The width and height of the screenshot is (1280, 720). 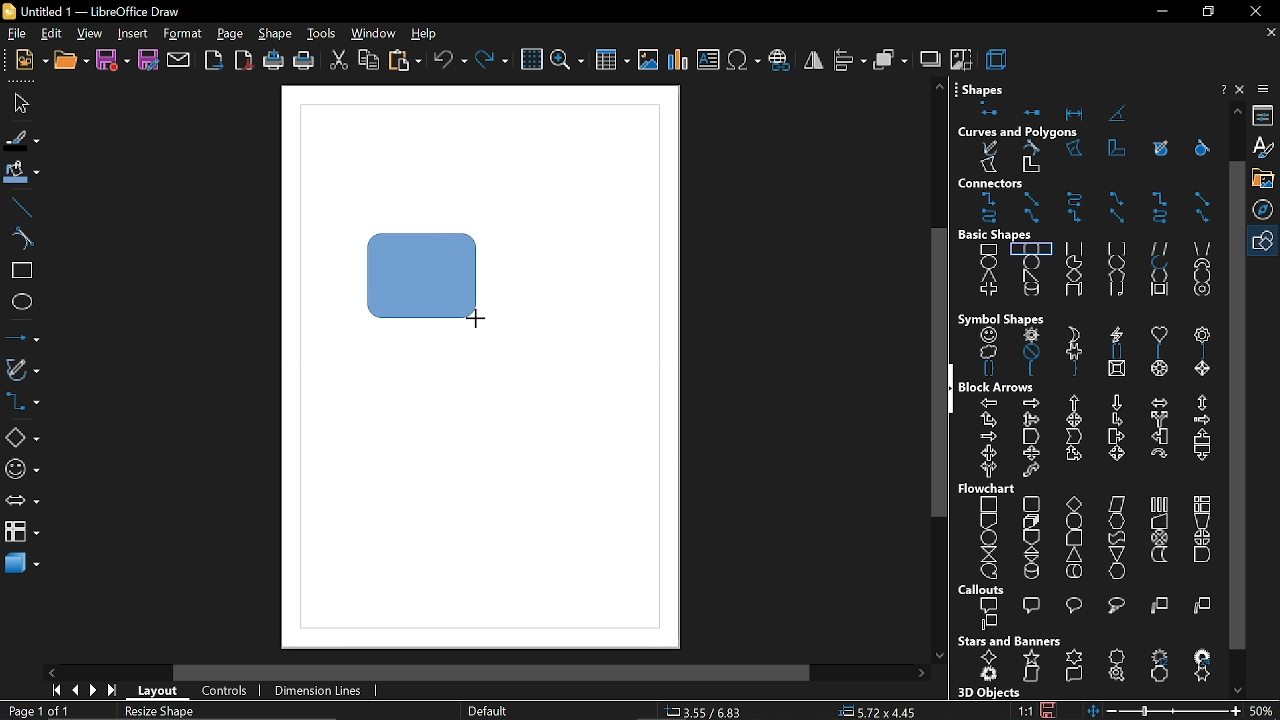 I want to click on save, so click(x=1048, y=708).